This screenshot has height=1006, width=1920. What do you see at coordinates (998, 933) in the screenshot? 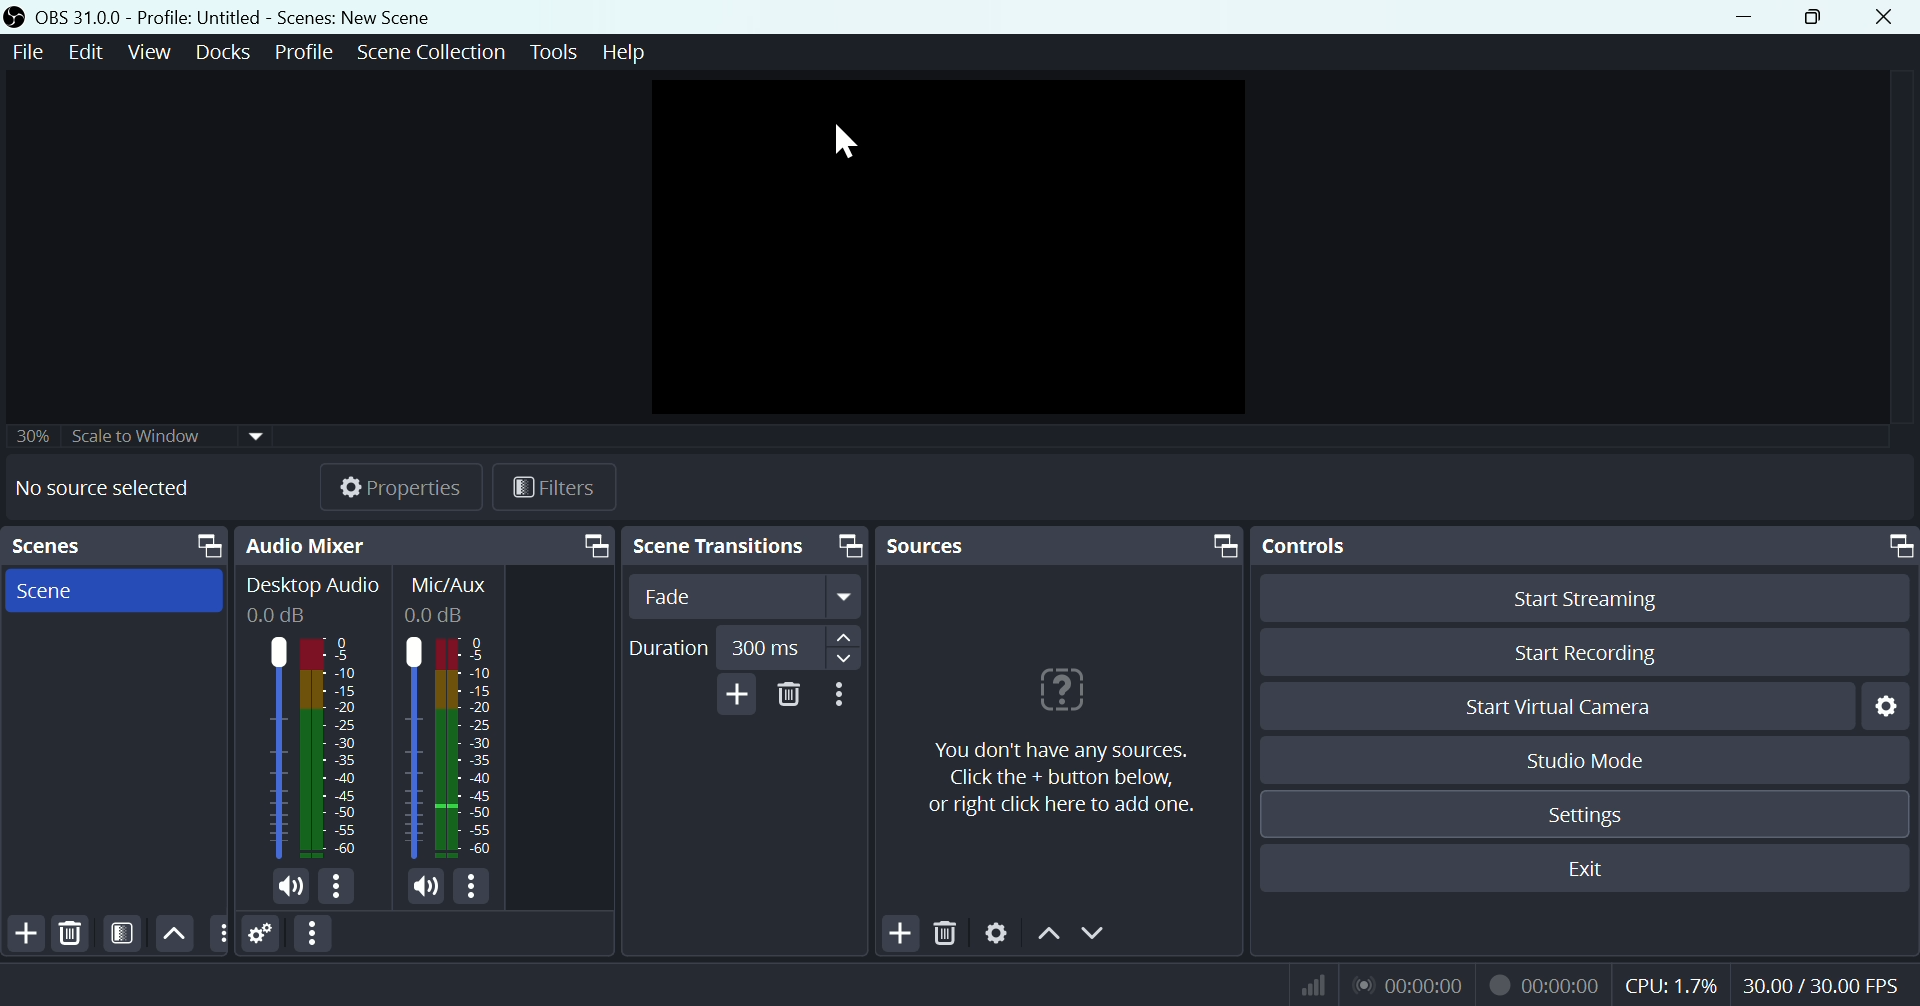
I see `Settings` at bounding box center [998, 933].